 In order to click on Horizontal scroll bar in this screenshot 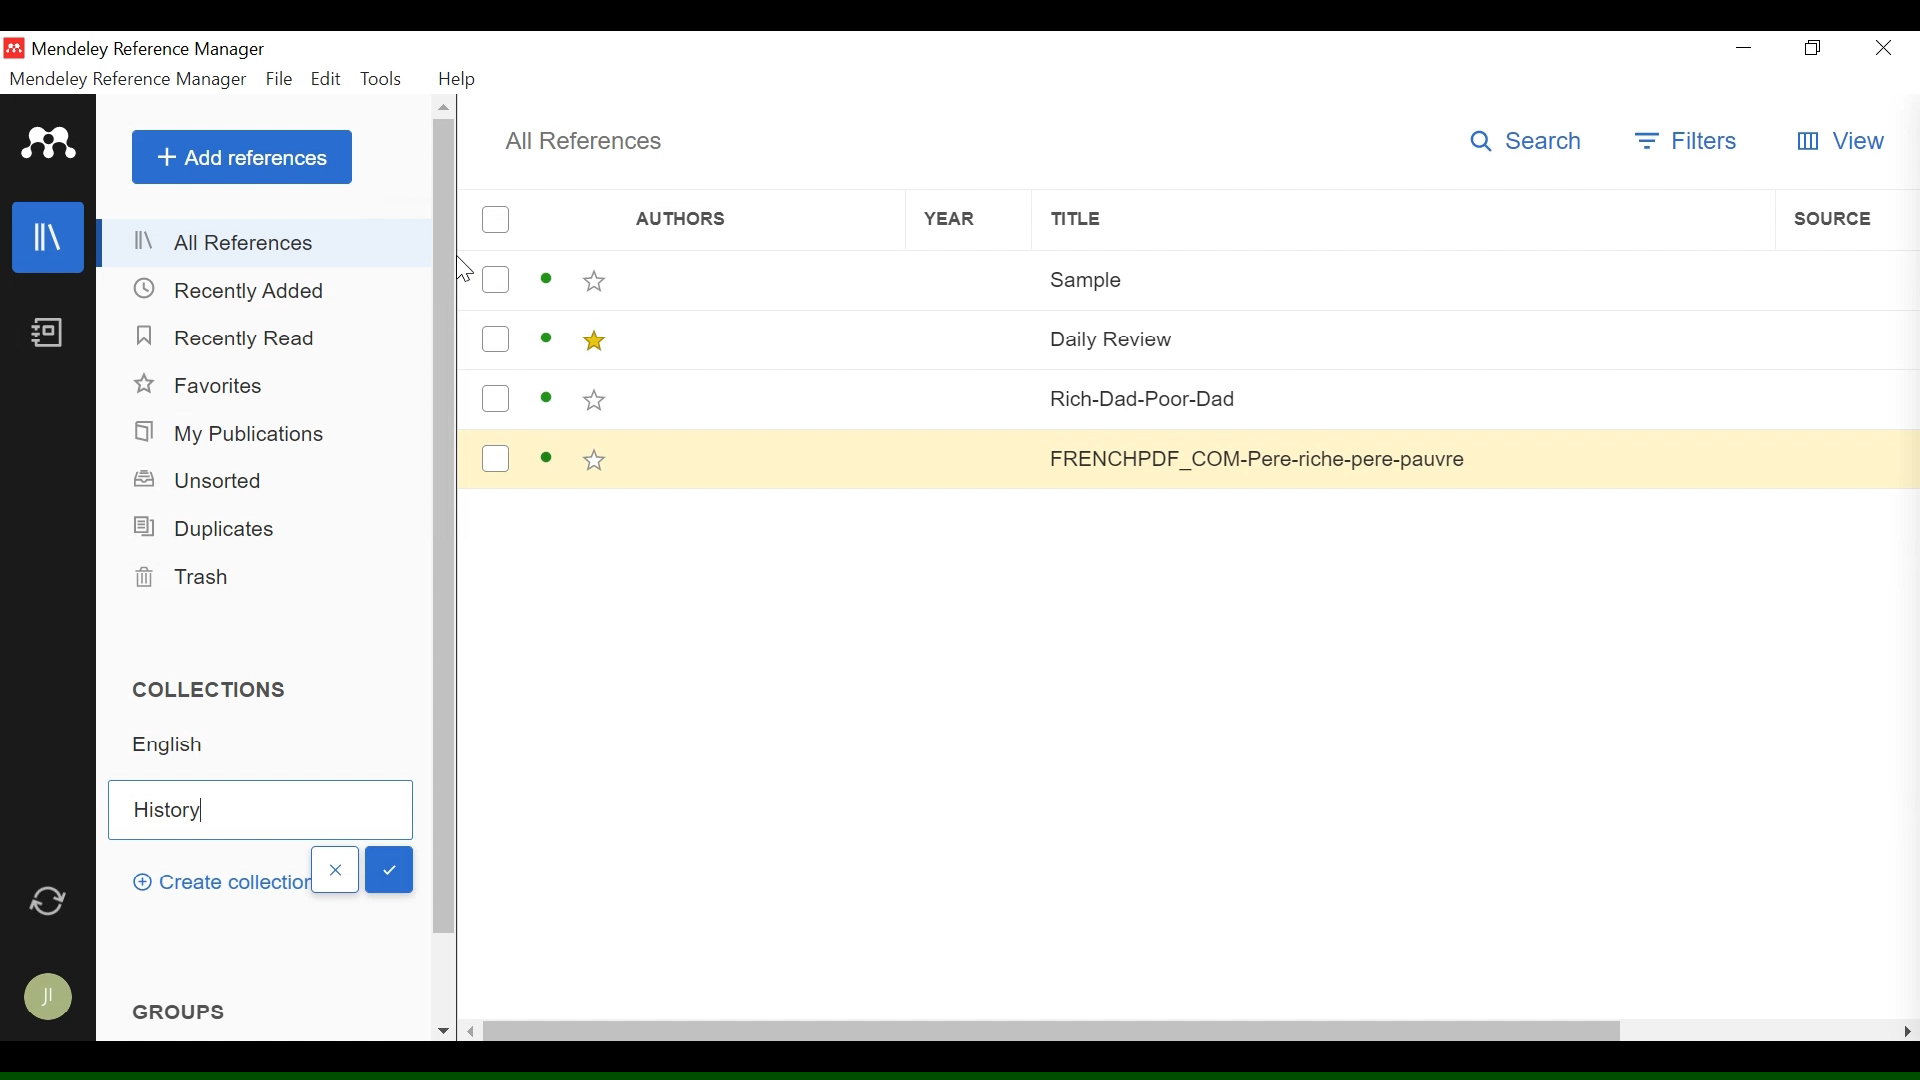, I will do `click(1061, 1031)`.